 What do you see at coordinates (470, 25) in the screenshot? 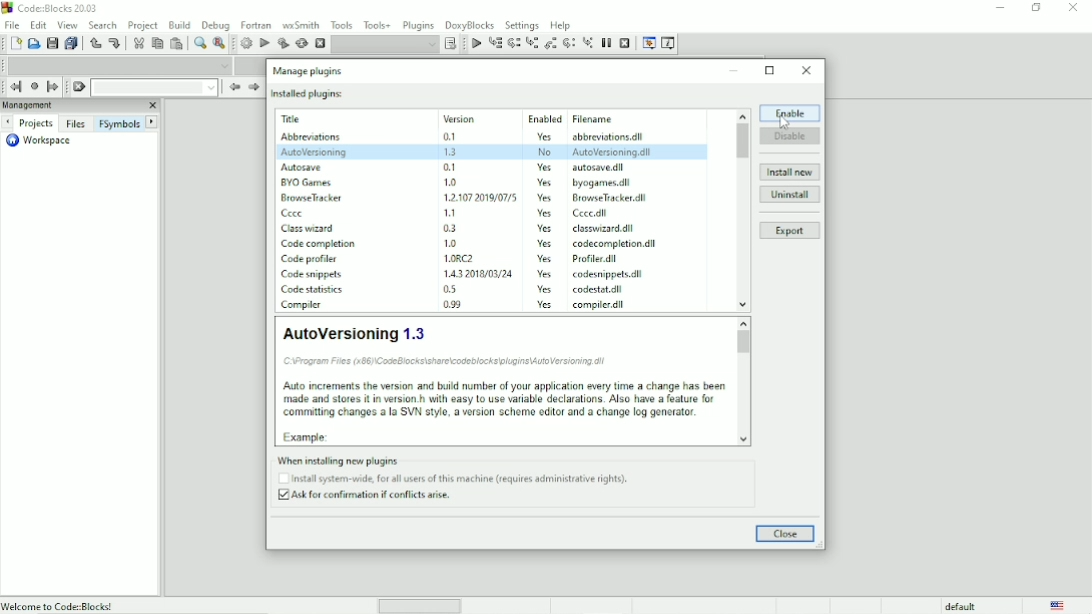
I see `DoxyBlocks` at bounding box center [470, 25].